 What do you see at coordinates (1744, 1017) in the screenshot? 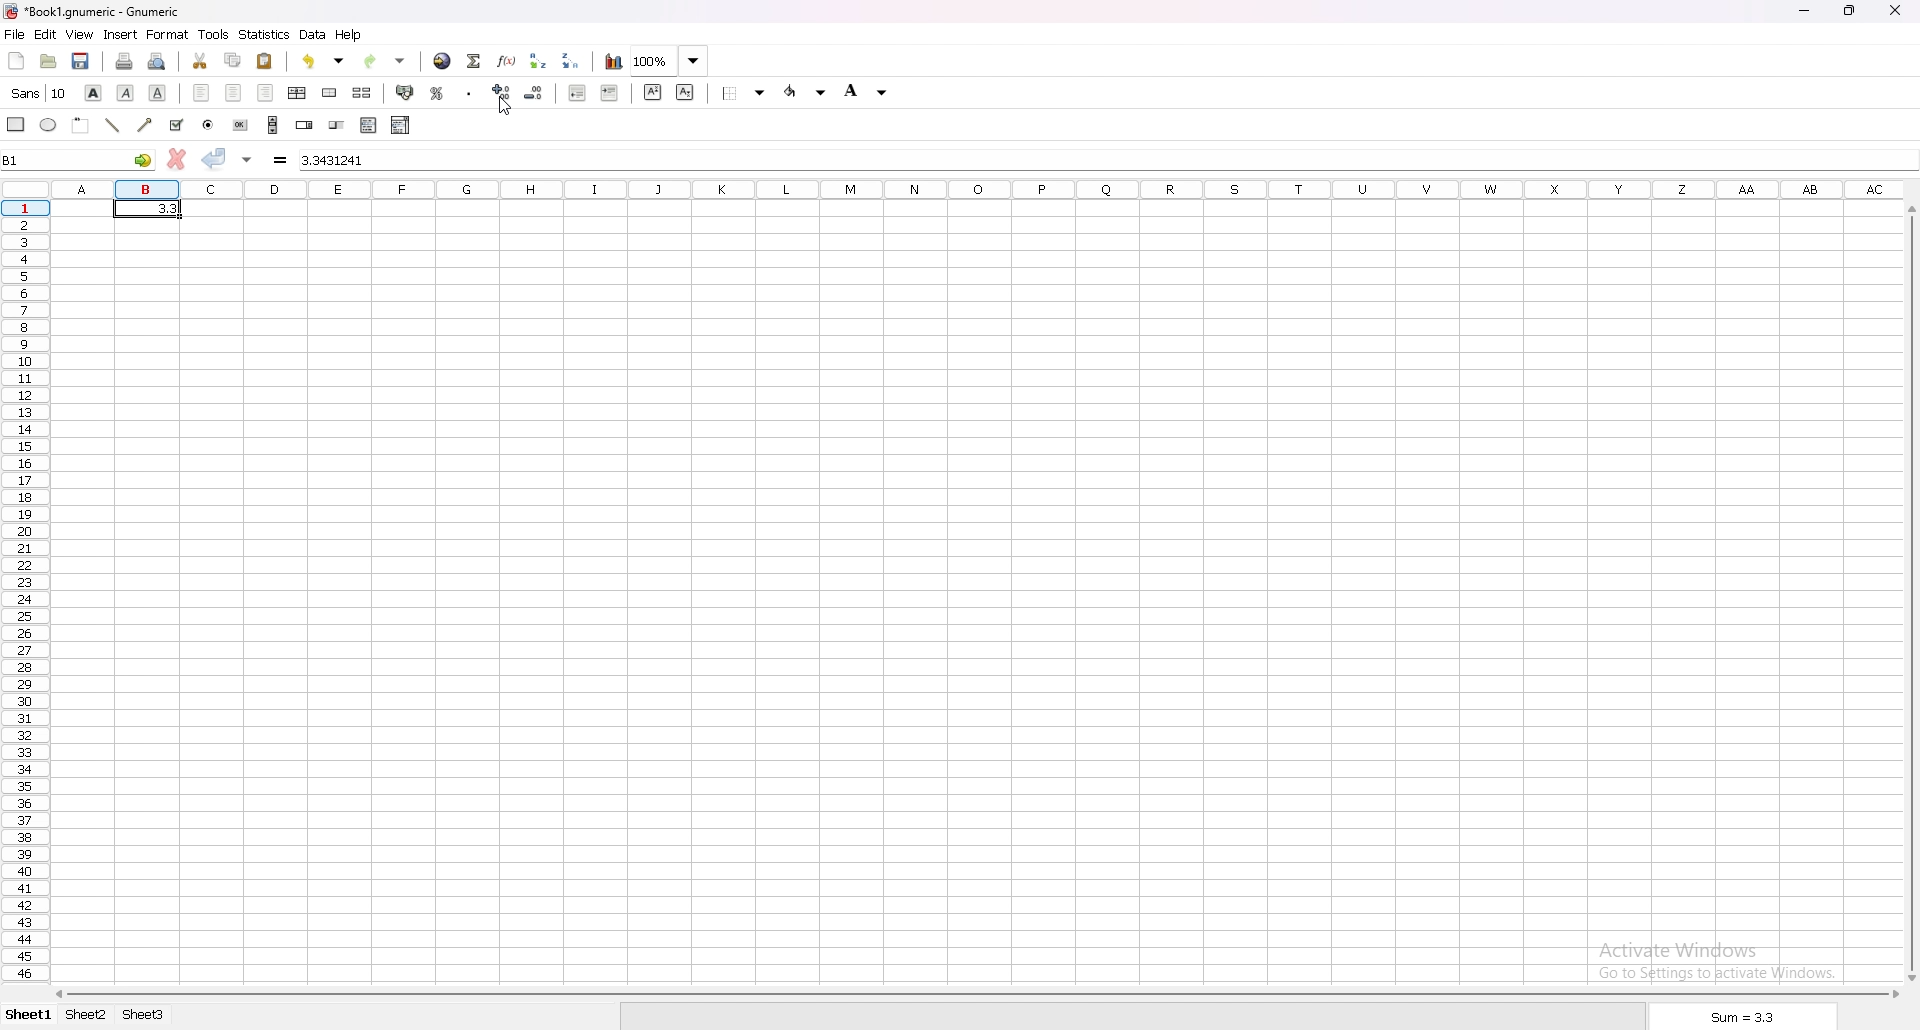
I see `sum` at bounding box center [1744, 1017].